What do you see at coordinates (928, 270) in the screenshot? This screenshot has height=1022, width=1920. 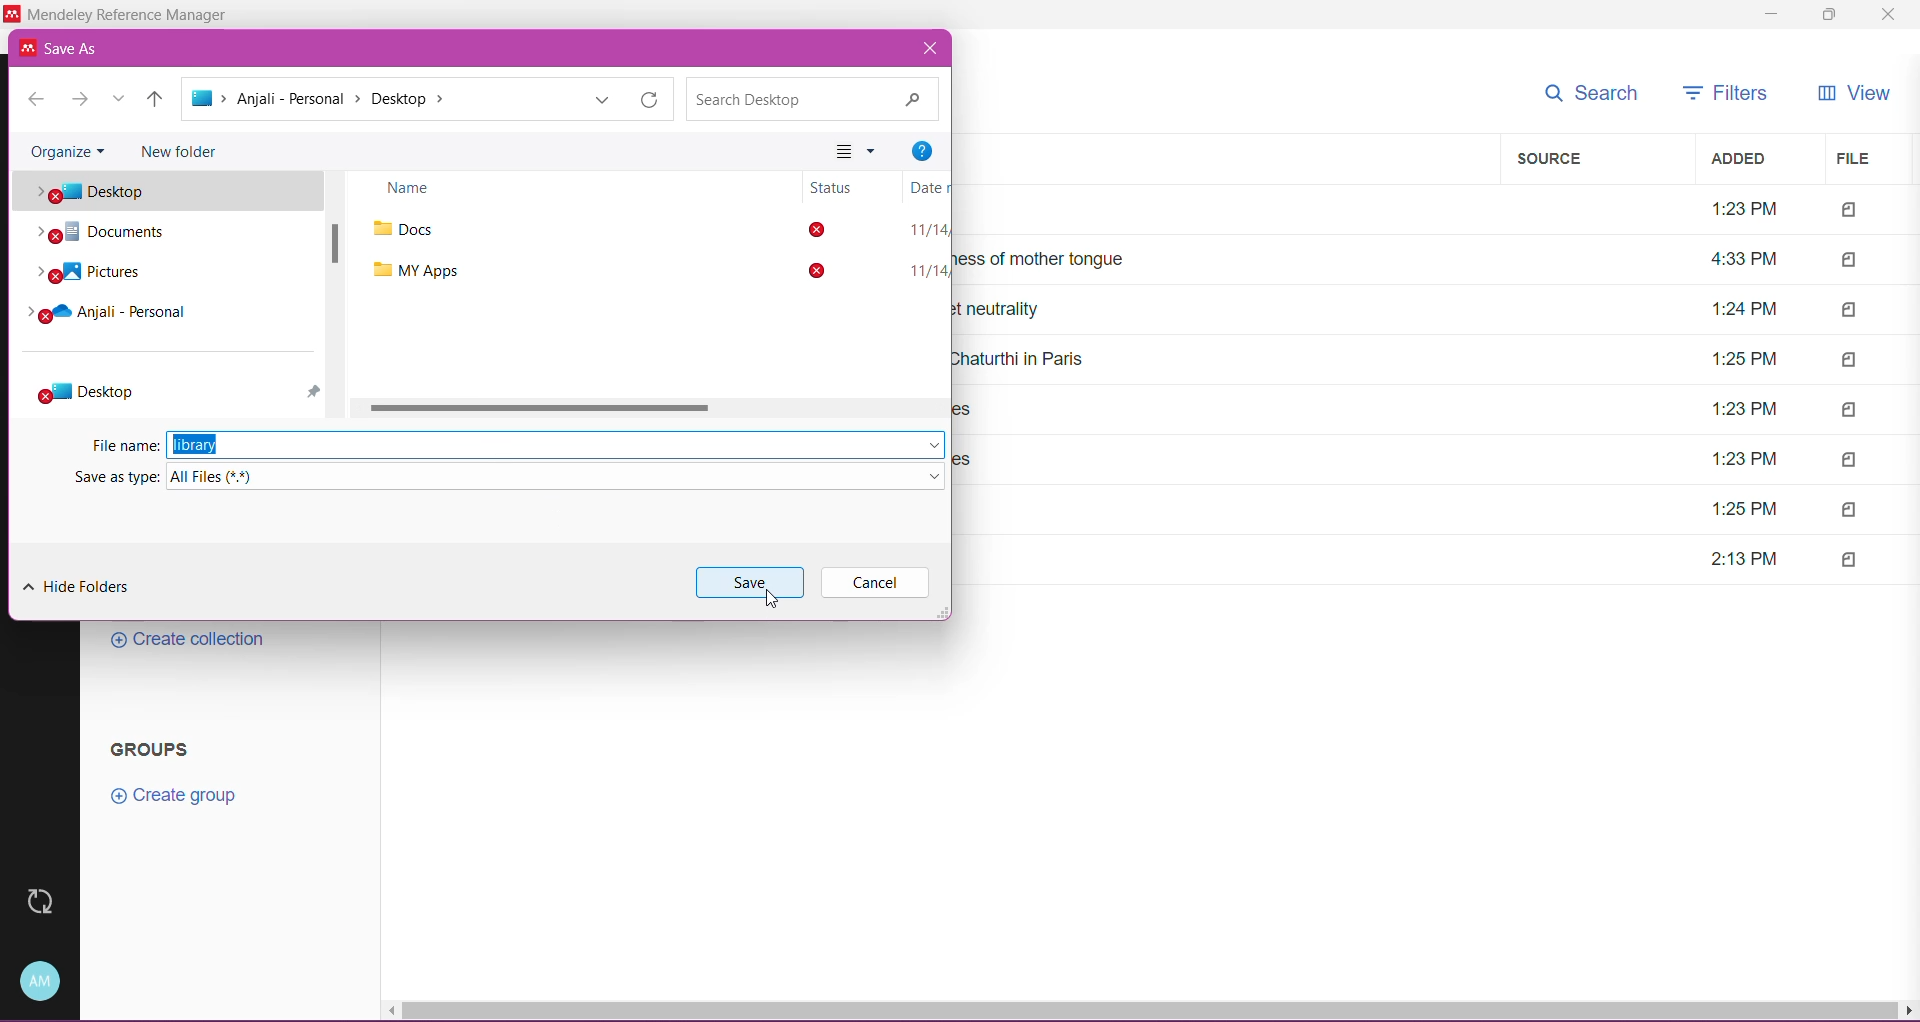 I see `11/14` at bounding box center [928, 270].